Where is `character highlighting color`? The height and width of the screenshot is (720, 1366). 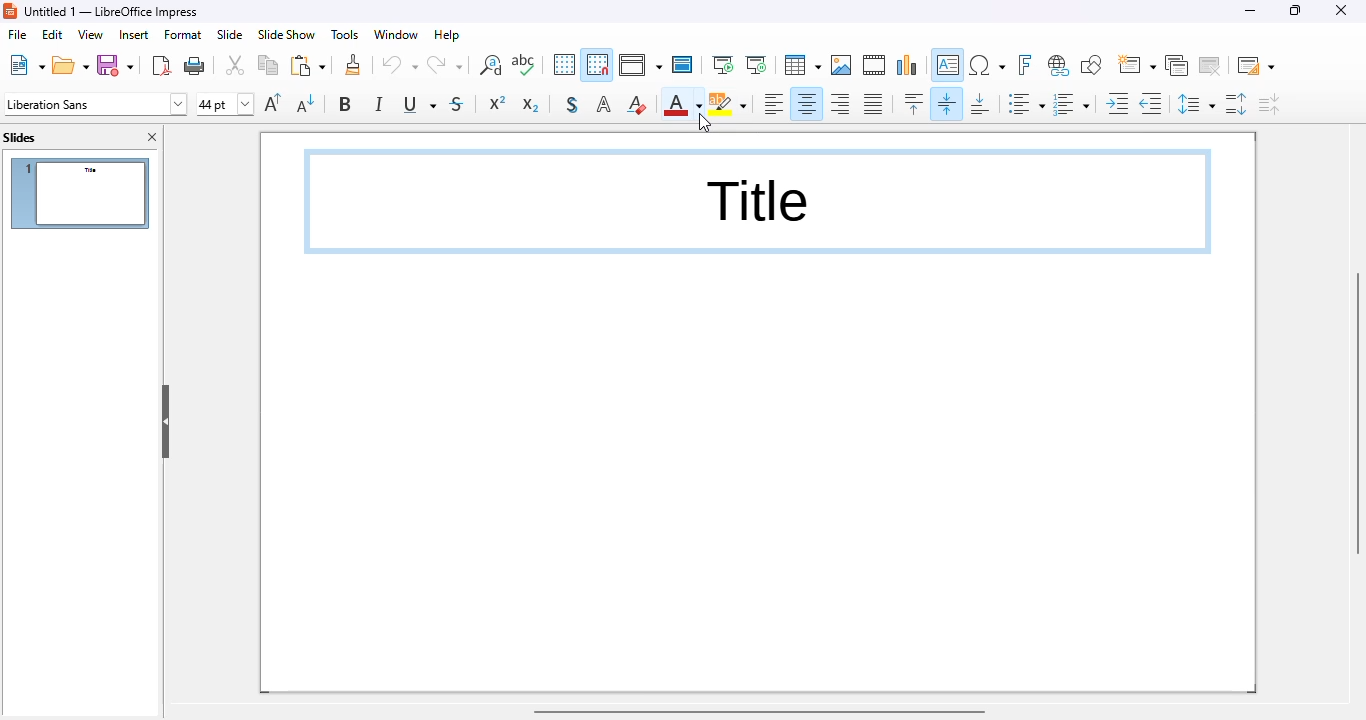 character highlighting color is located at coordinates (728, 103).